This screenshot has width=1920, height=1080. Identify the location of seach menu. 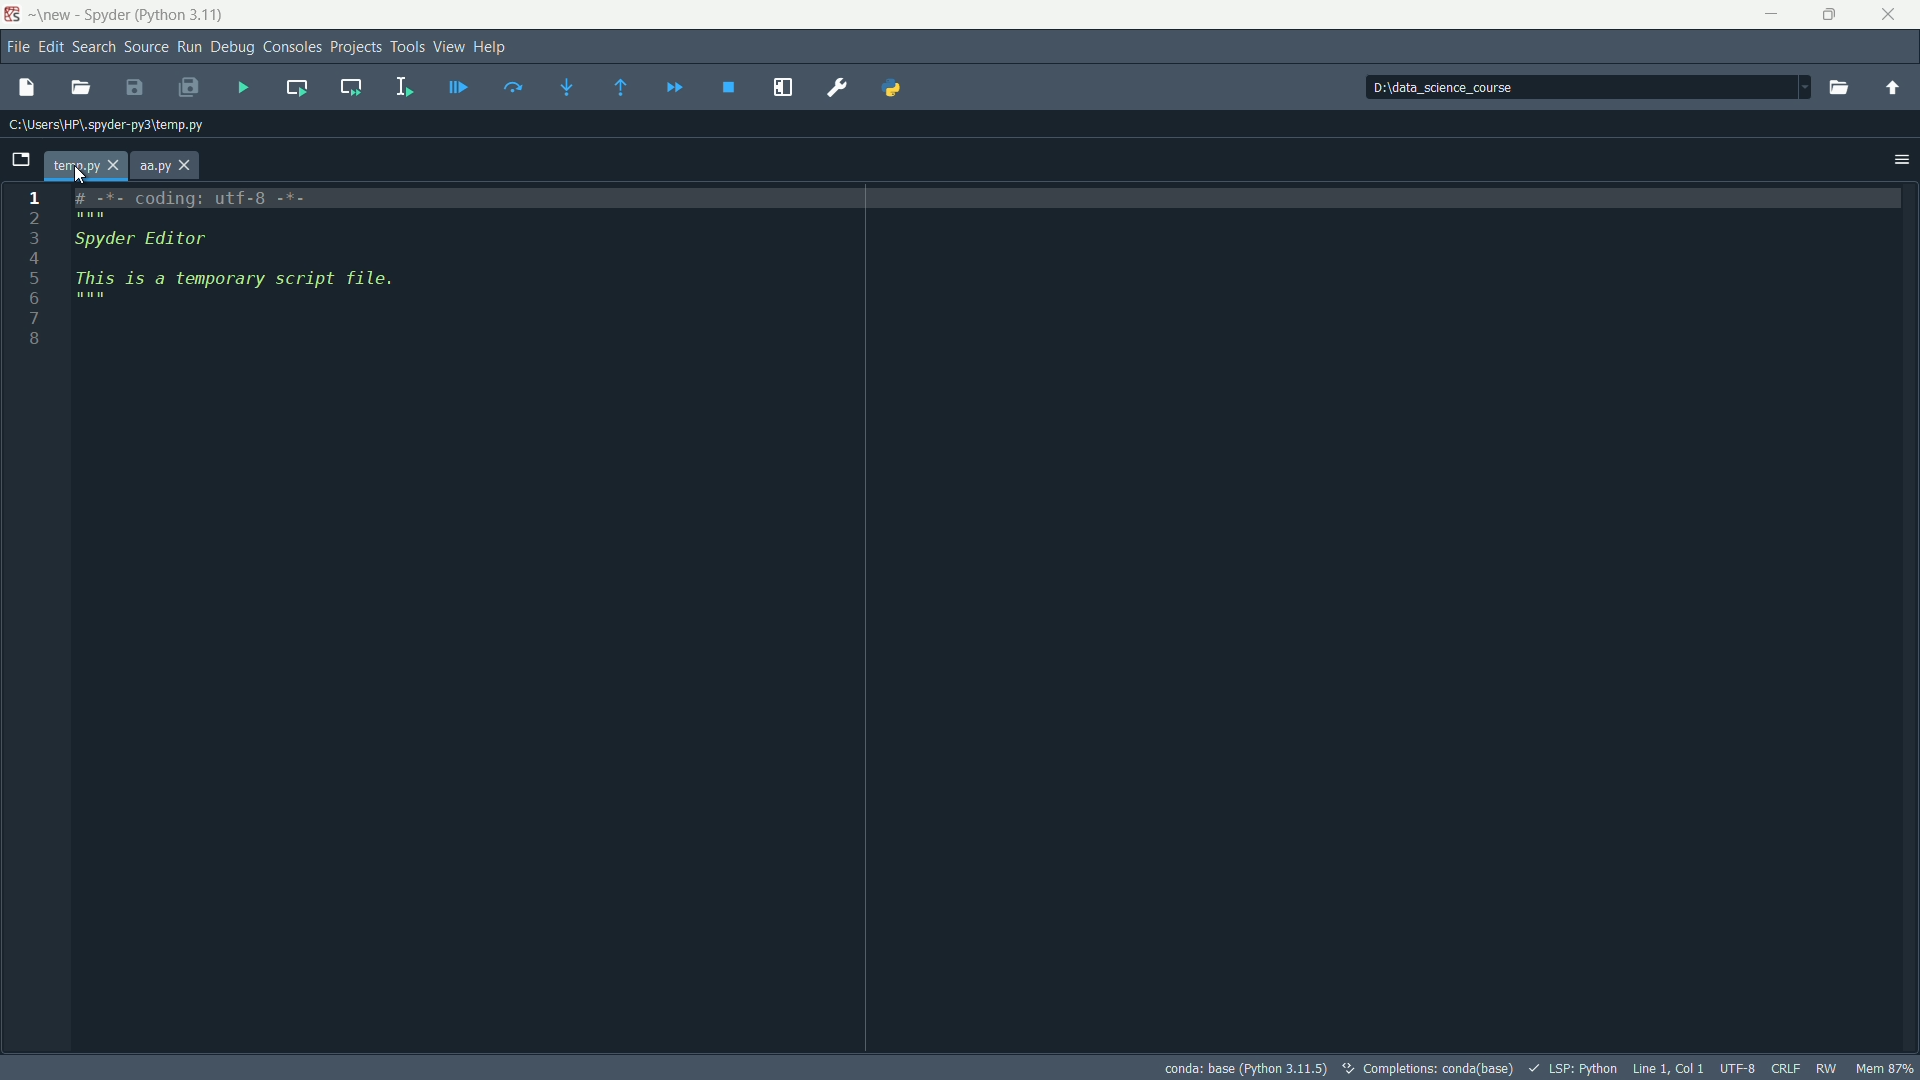
(94, 47).